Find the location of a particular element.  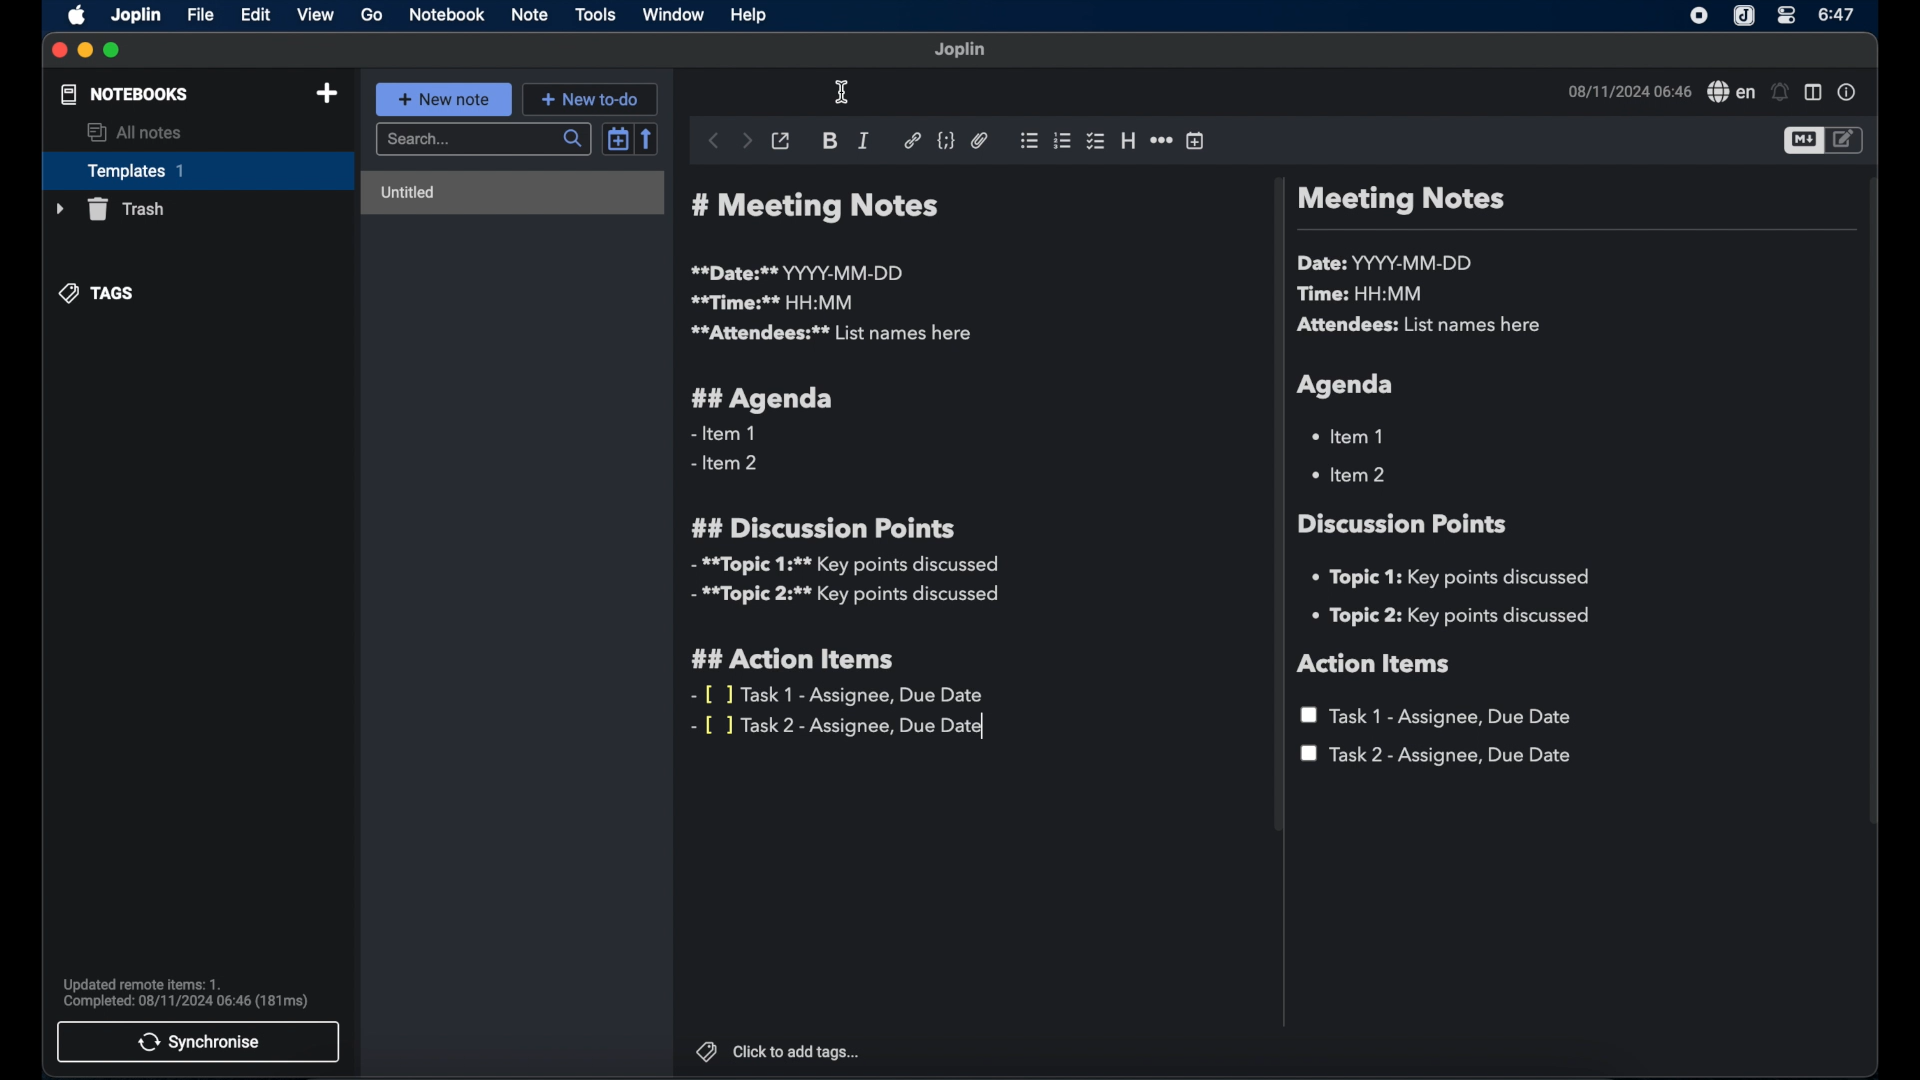

maximize is located at coordinates (114, 50).